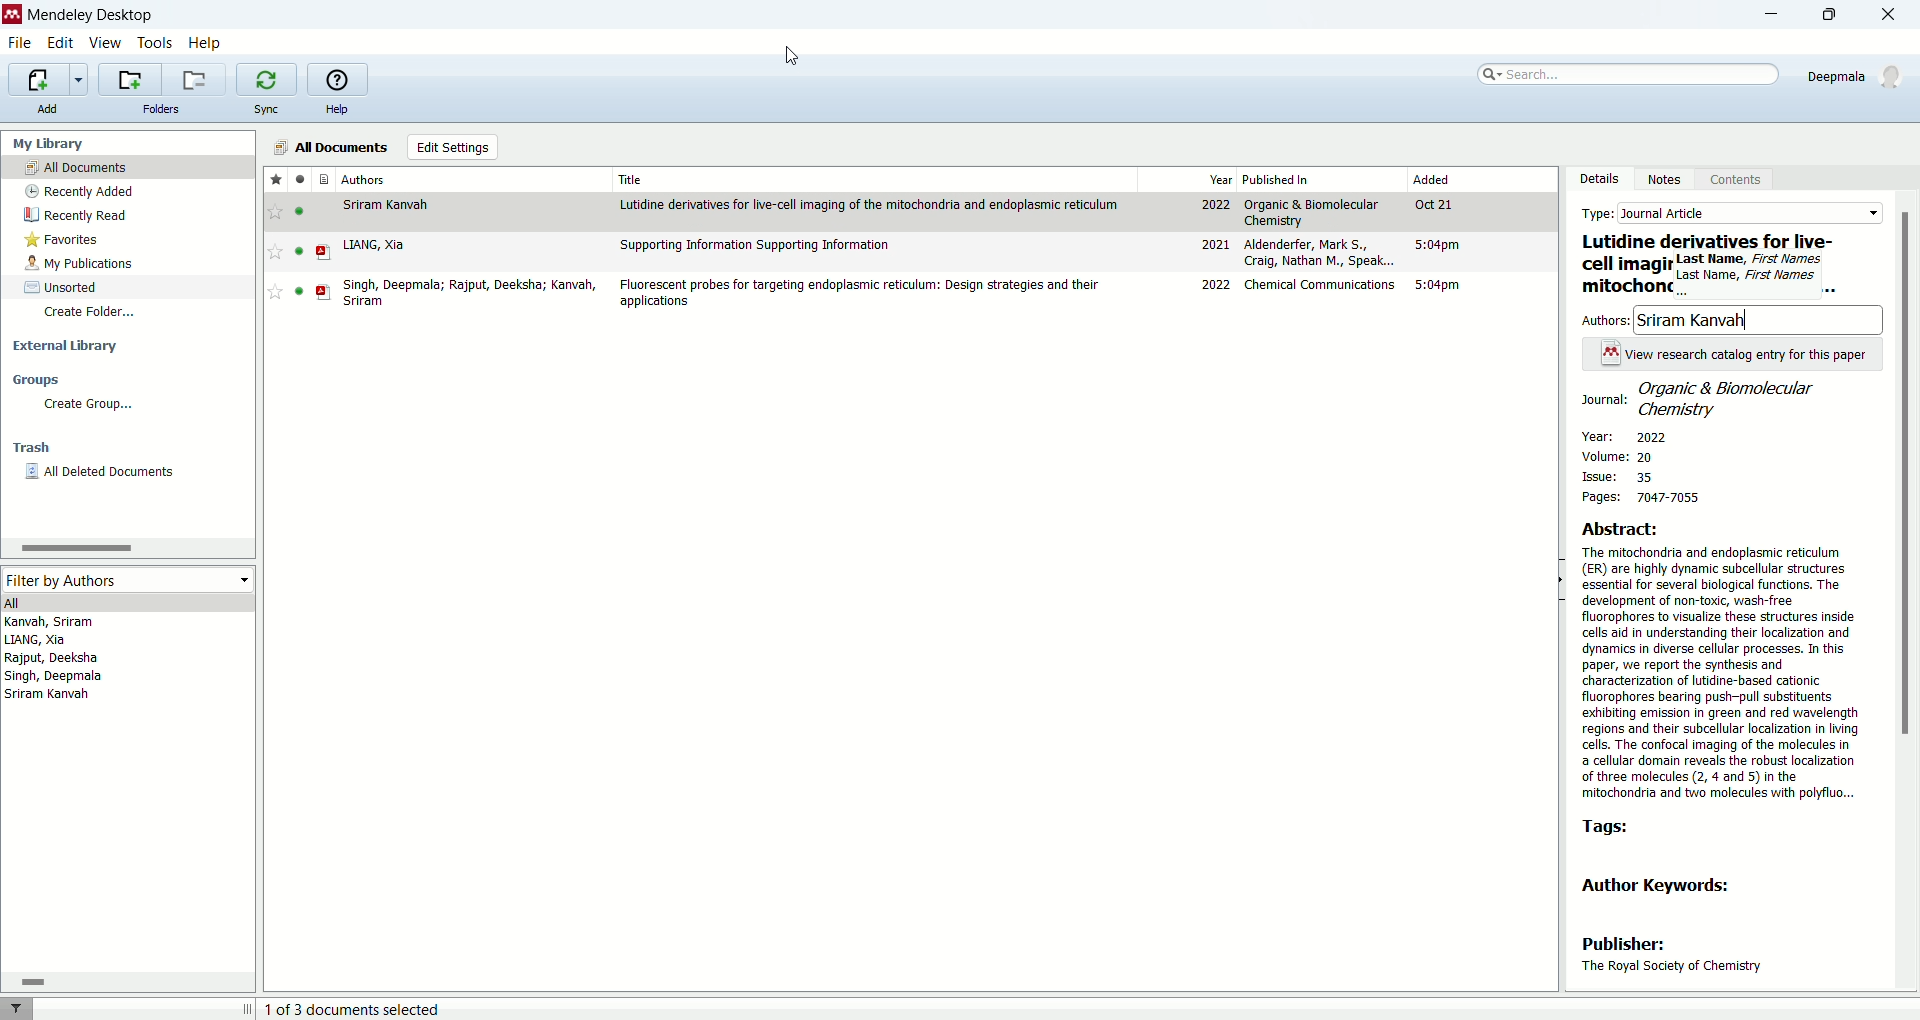  Describe the element at coordinates (267, 81) in the screenshot. I see `synchronize library with mendeley web` at that location.